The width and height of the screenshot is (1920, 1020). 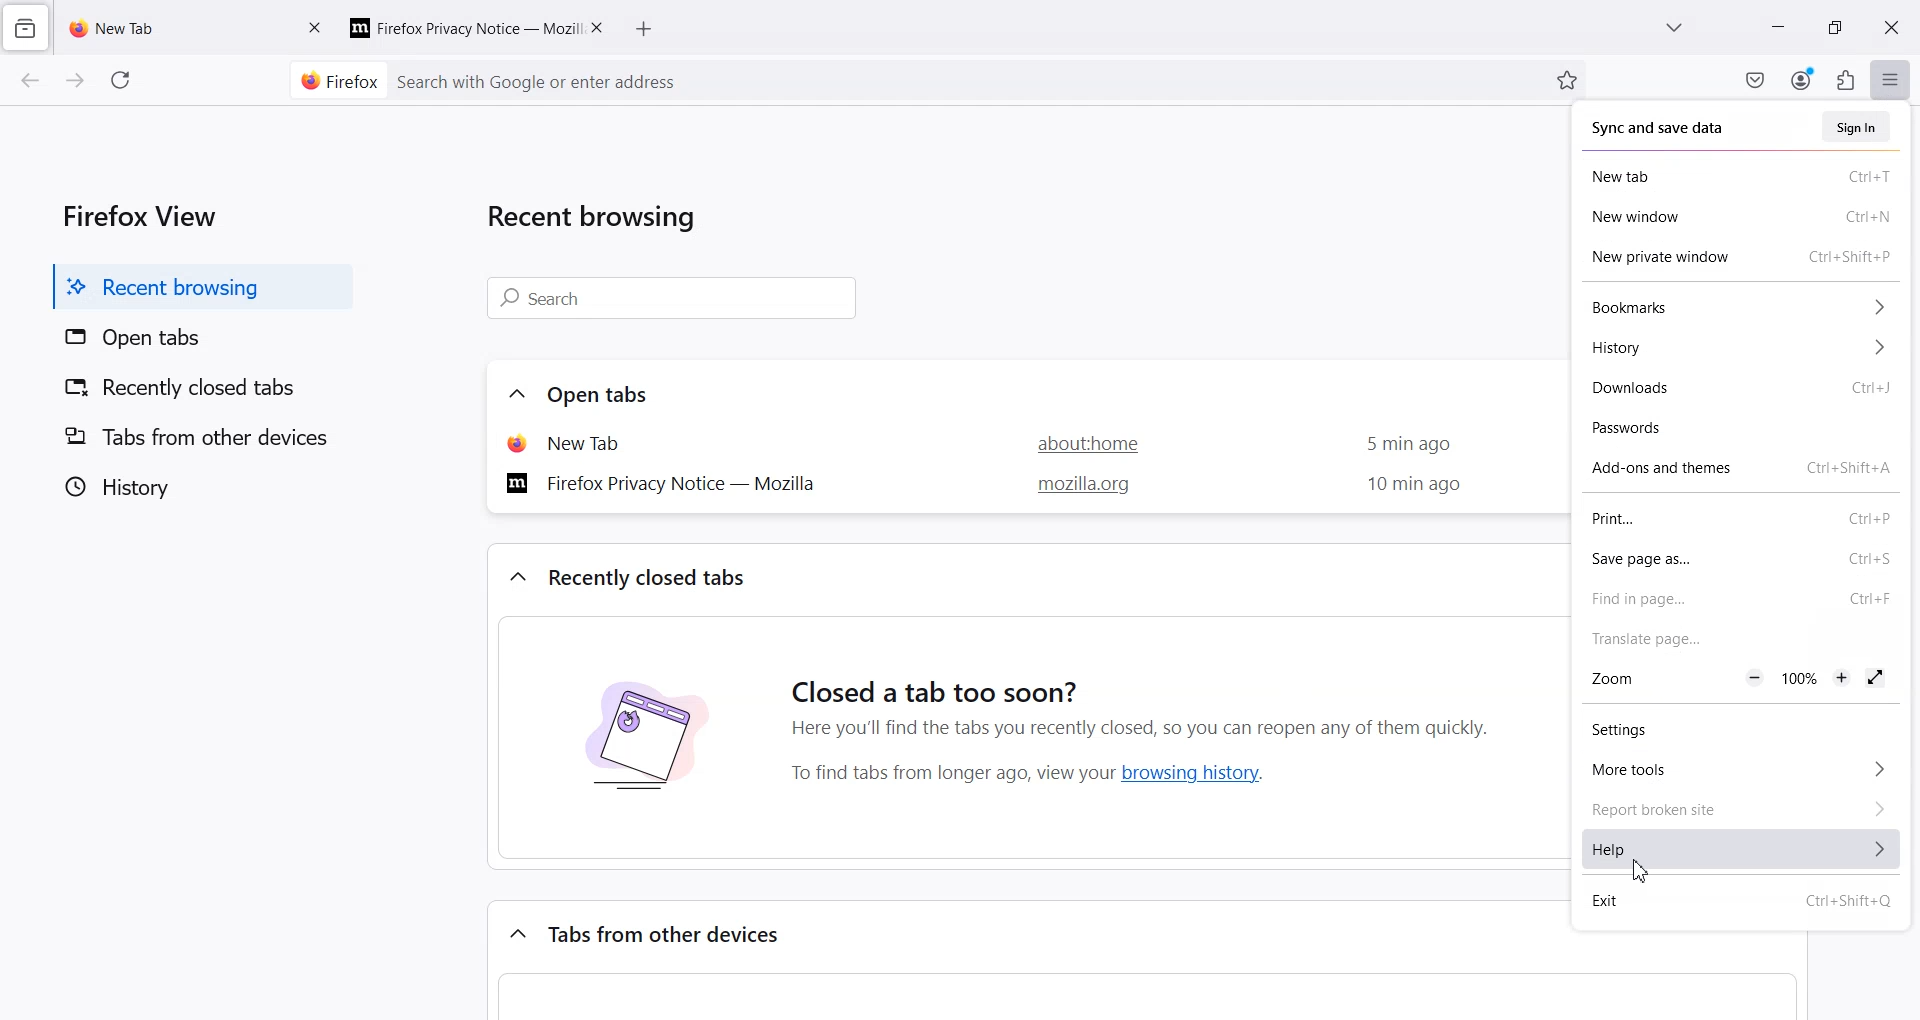 What do you see at coordinates (169, 26) in the screenshot?
I see `Current Tab` at bounding box center [169, 26].